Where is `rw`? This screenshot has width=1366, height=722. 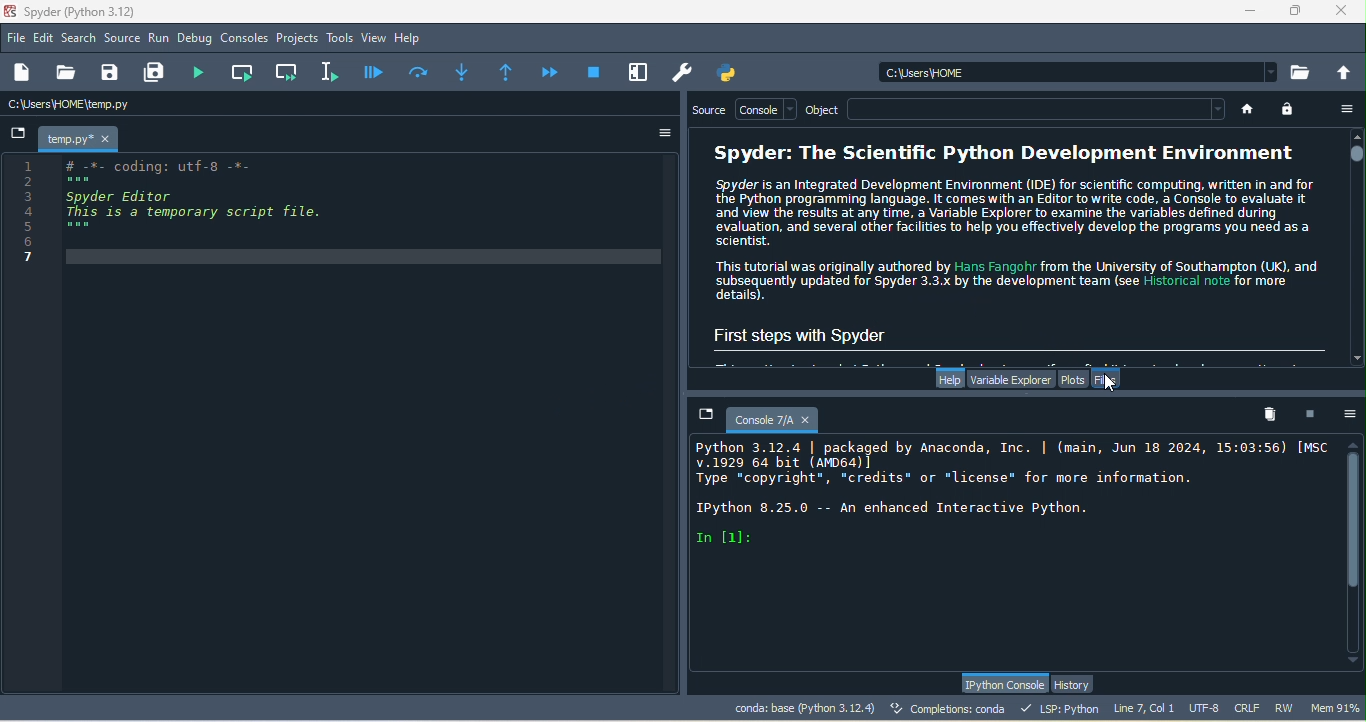
rw is located at coordinates (1286, 708).